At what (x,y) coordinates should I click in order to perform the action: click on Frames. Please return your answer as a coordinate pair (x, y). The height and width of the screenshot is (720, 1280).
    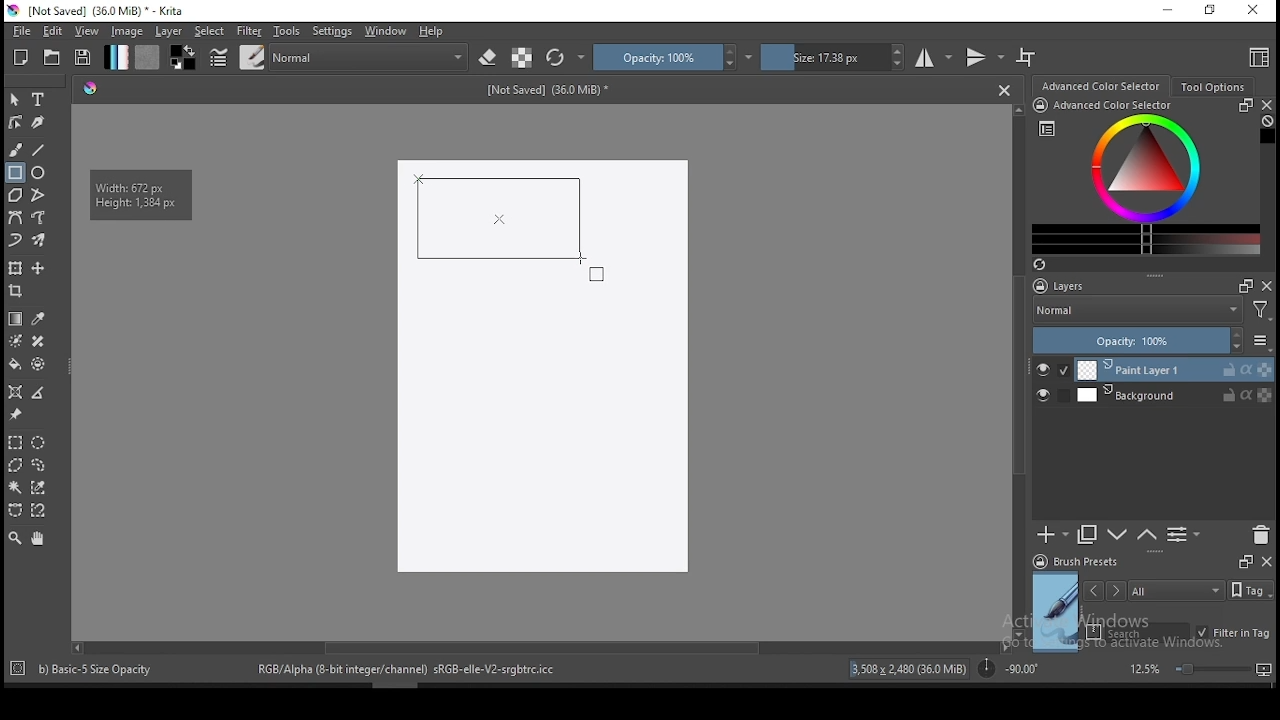
    Looking at the image, I should click on (1245, 561).